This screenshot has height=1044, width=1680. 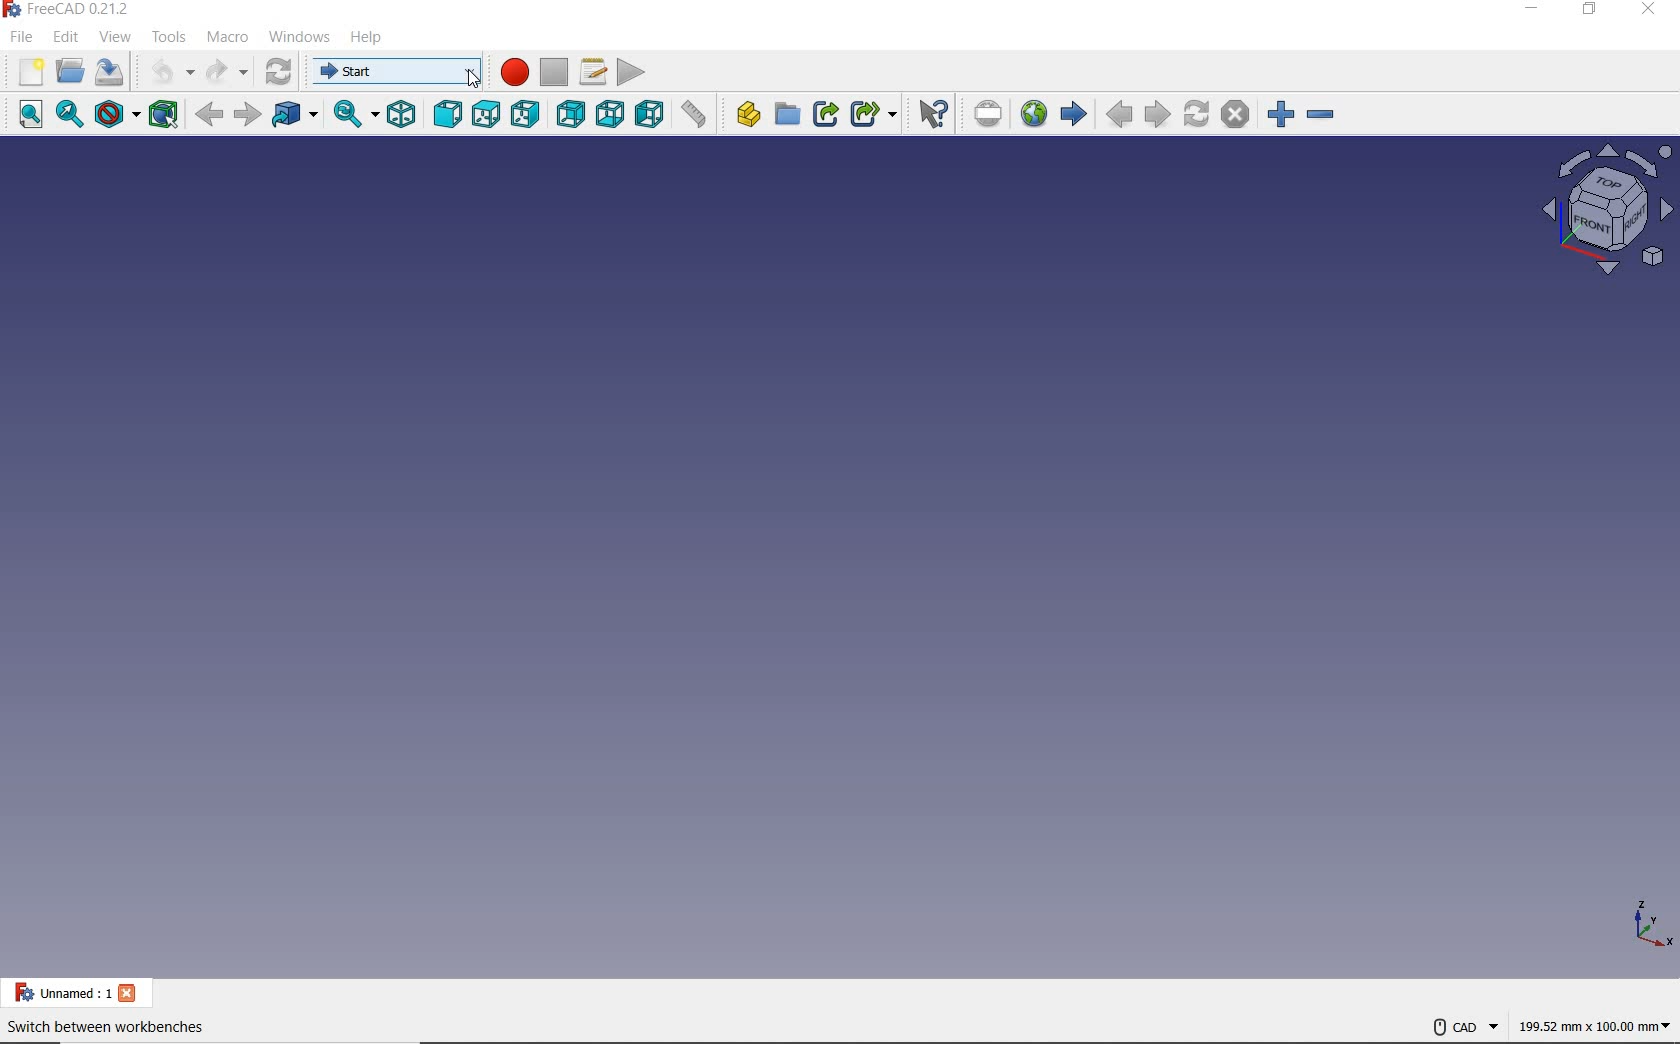 What do you see at coordinates (1590, 13) in the screenshot?
I see `RESTORE DOWN` at bounding box center [1590, 13].